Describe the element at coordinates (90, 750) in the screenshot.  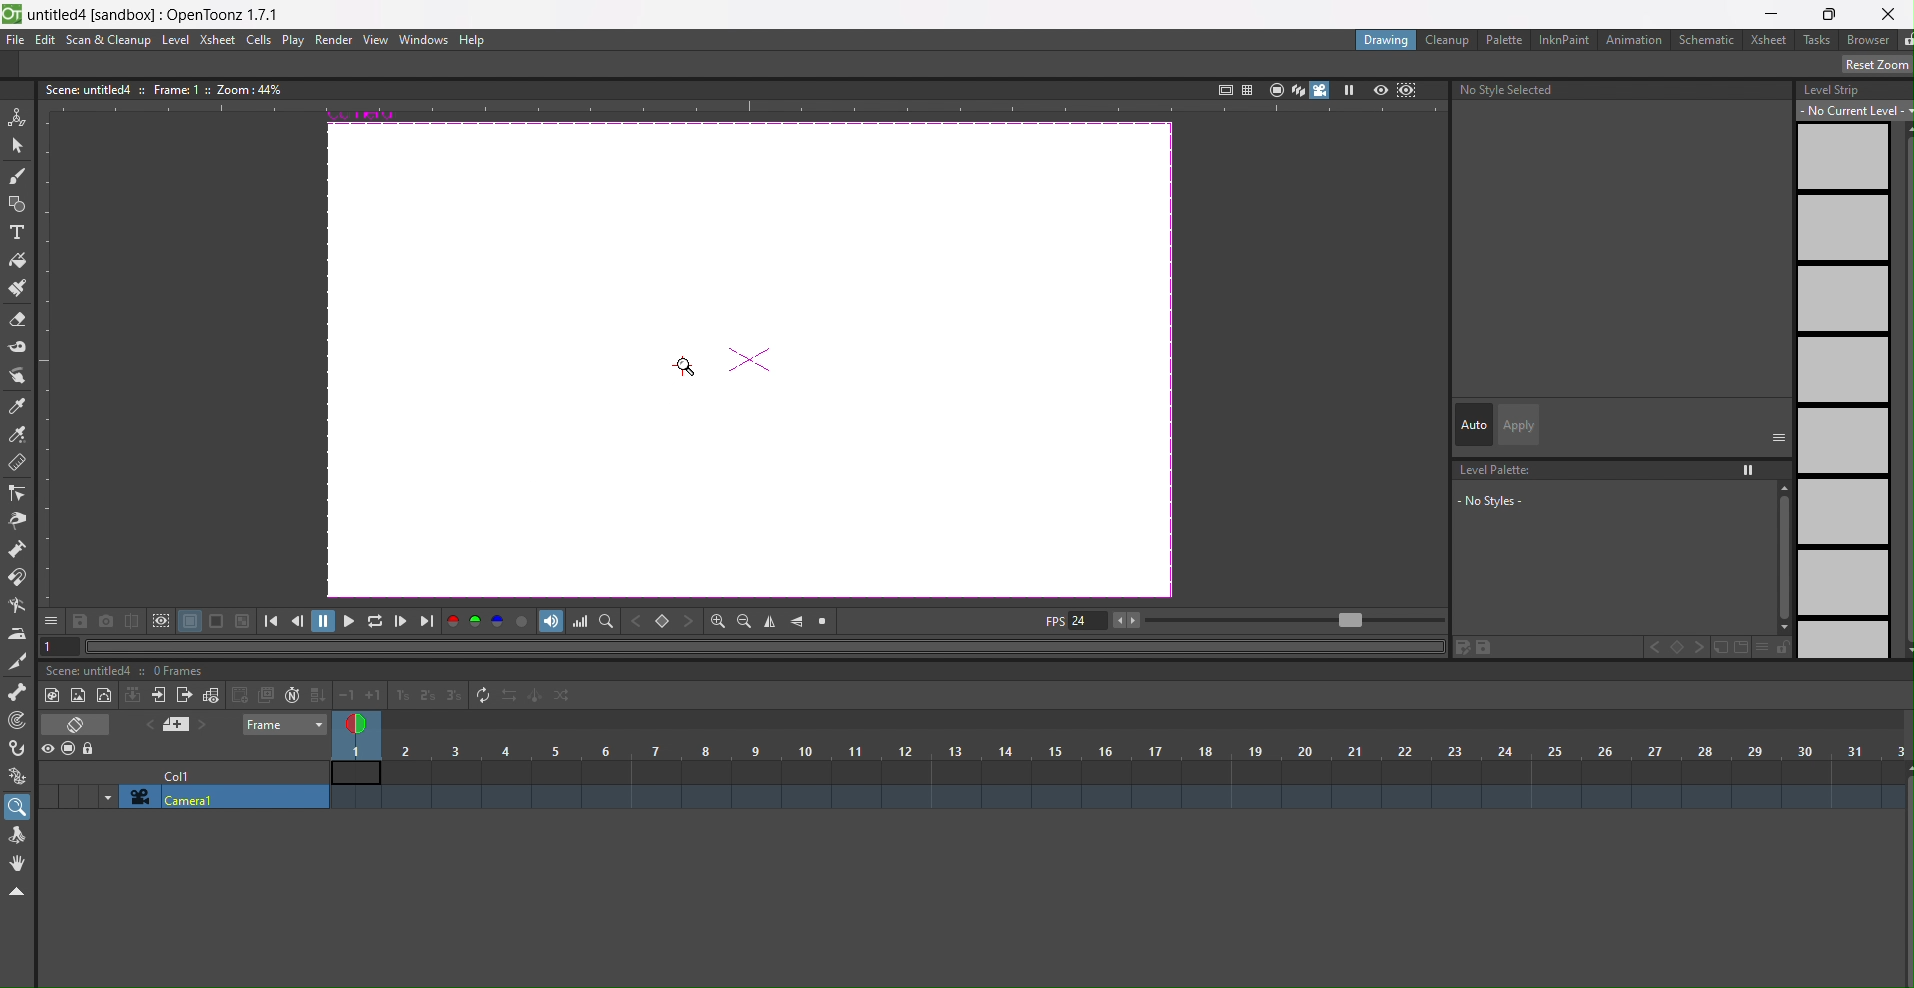
I see `lock column` at that location.